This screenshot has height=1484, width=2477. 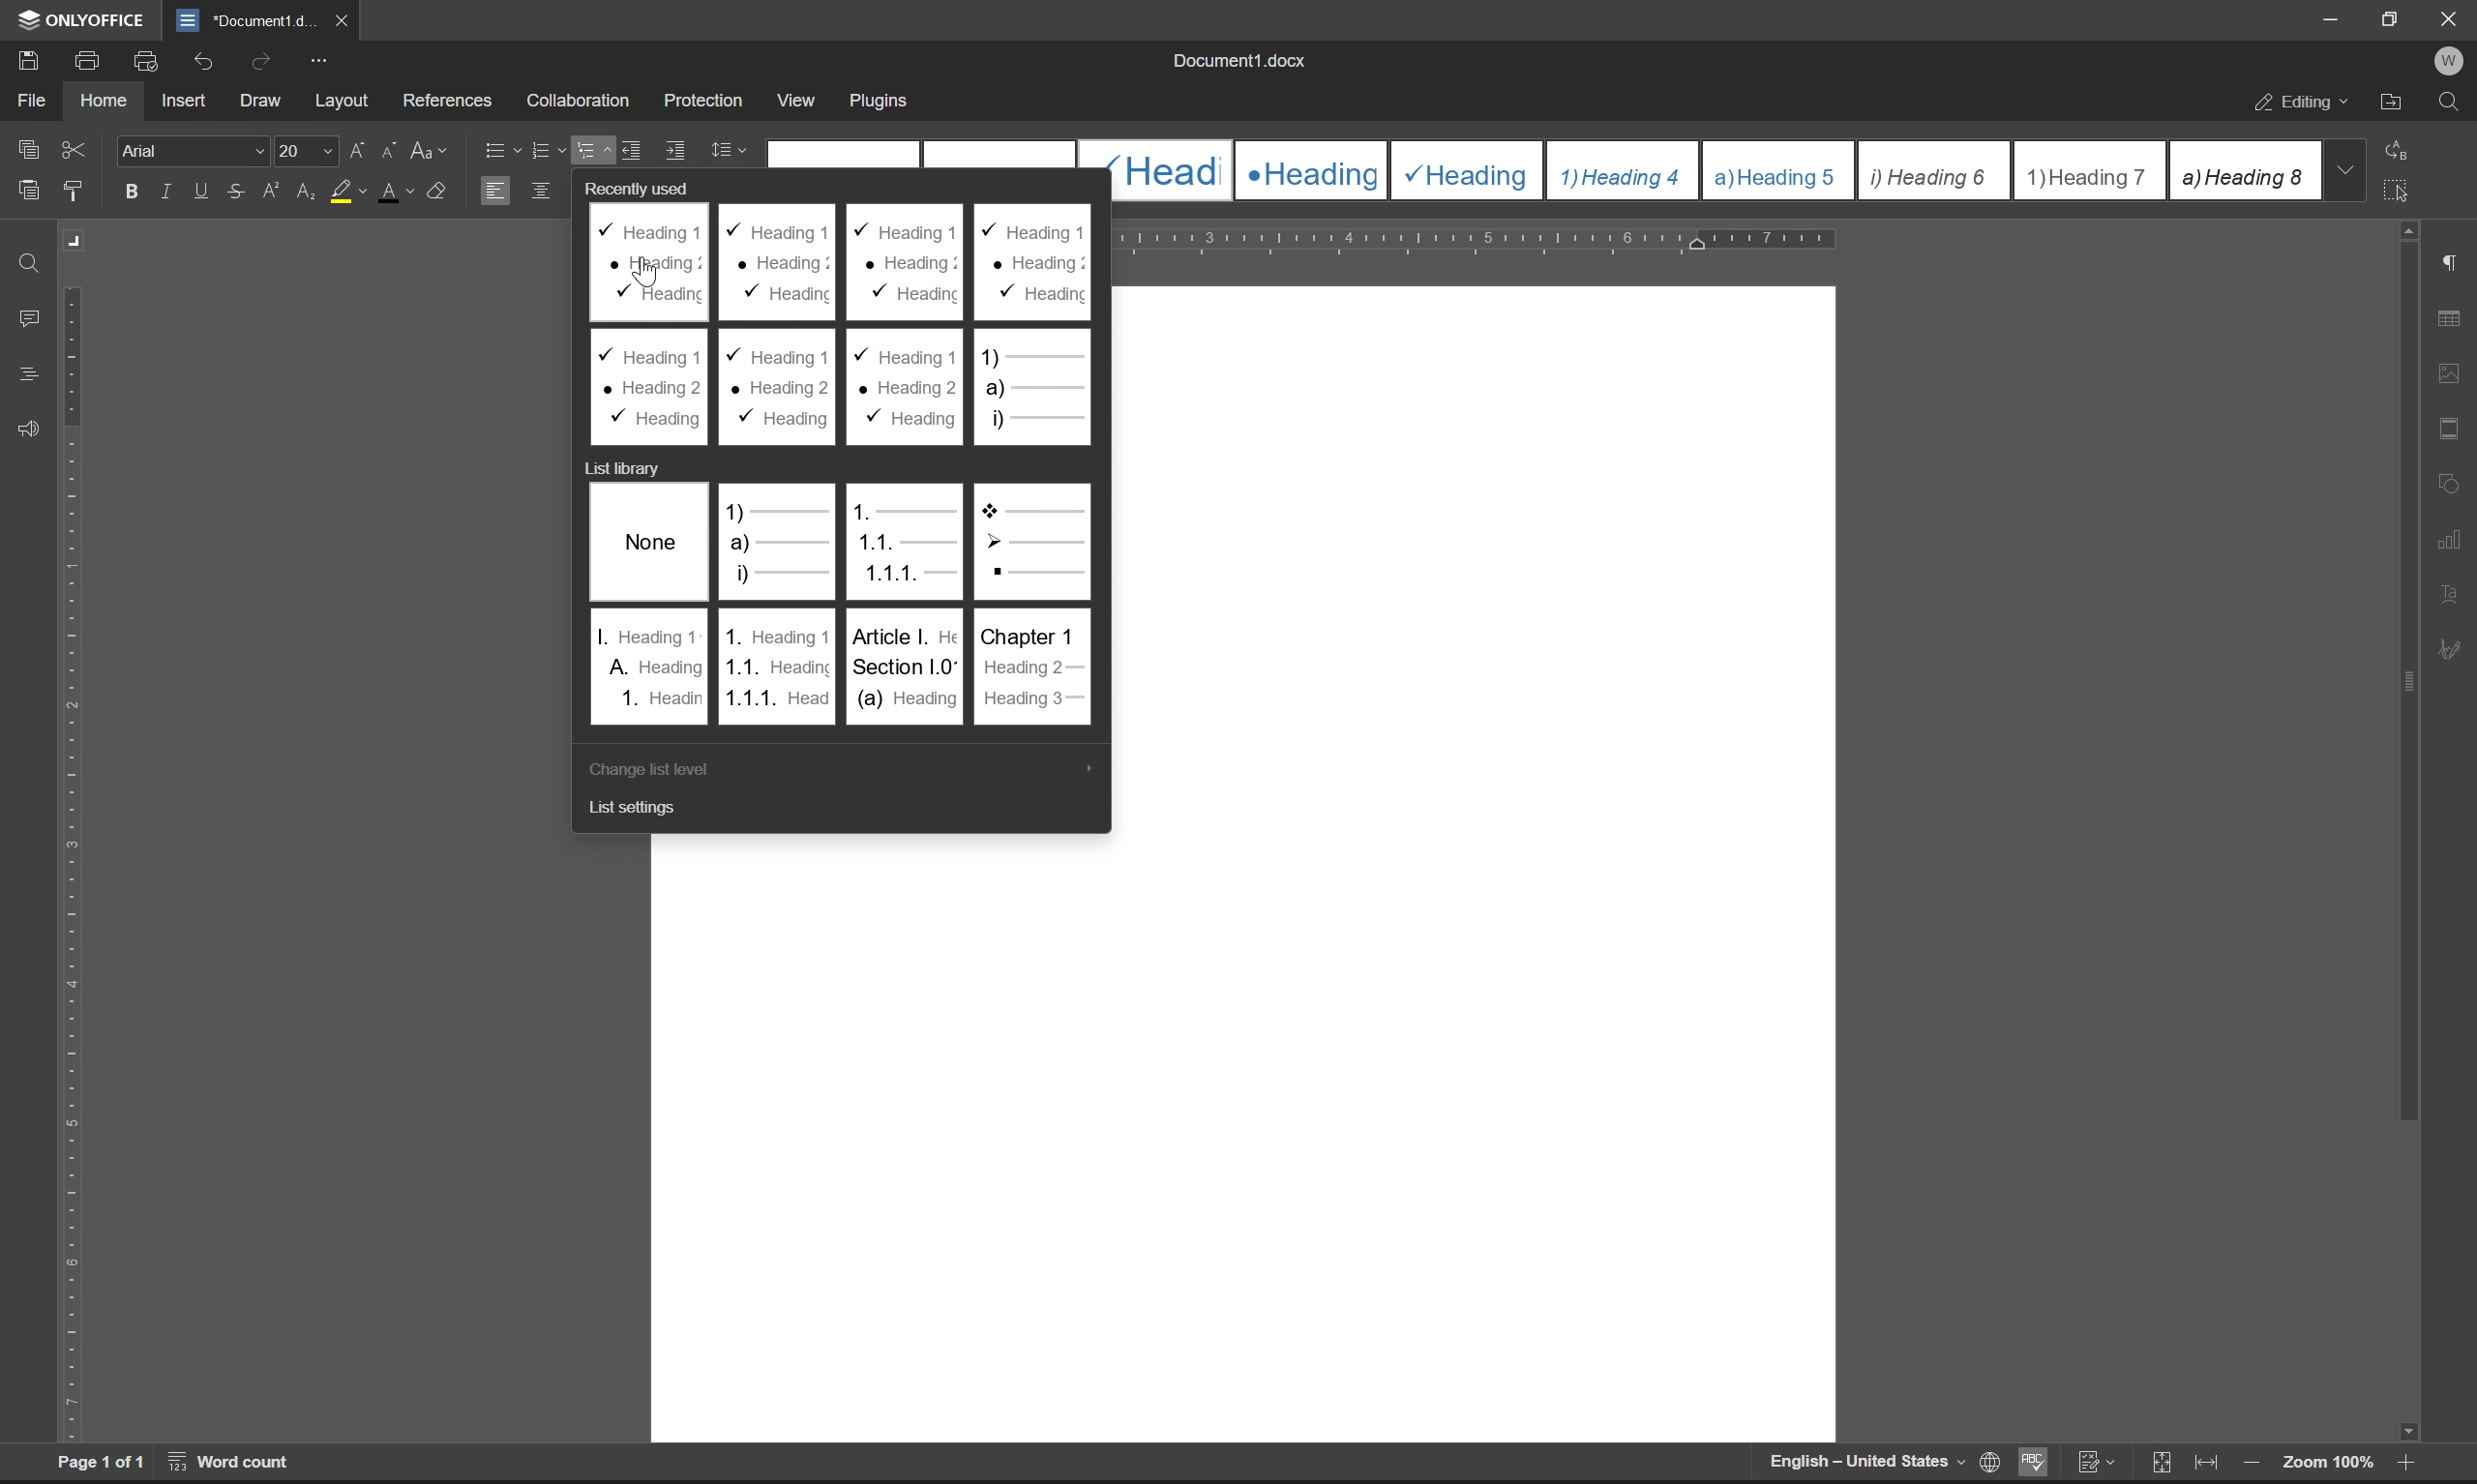 I want to click on fit to slide, so click(x=2160, y=1464).